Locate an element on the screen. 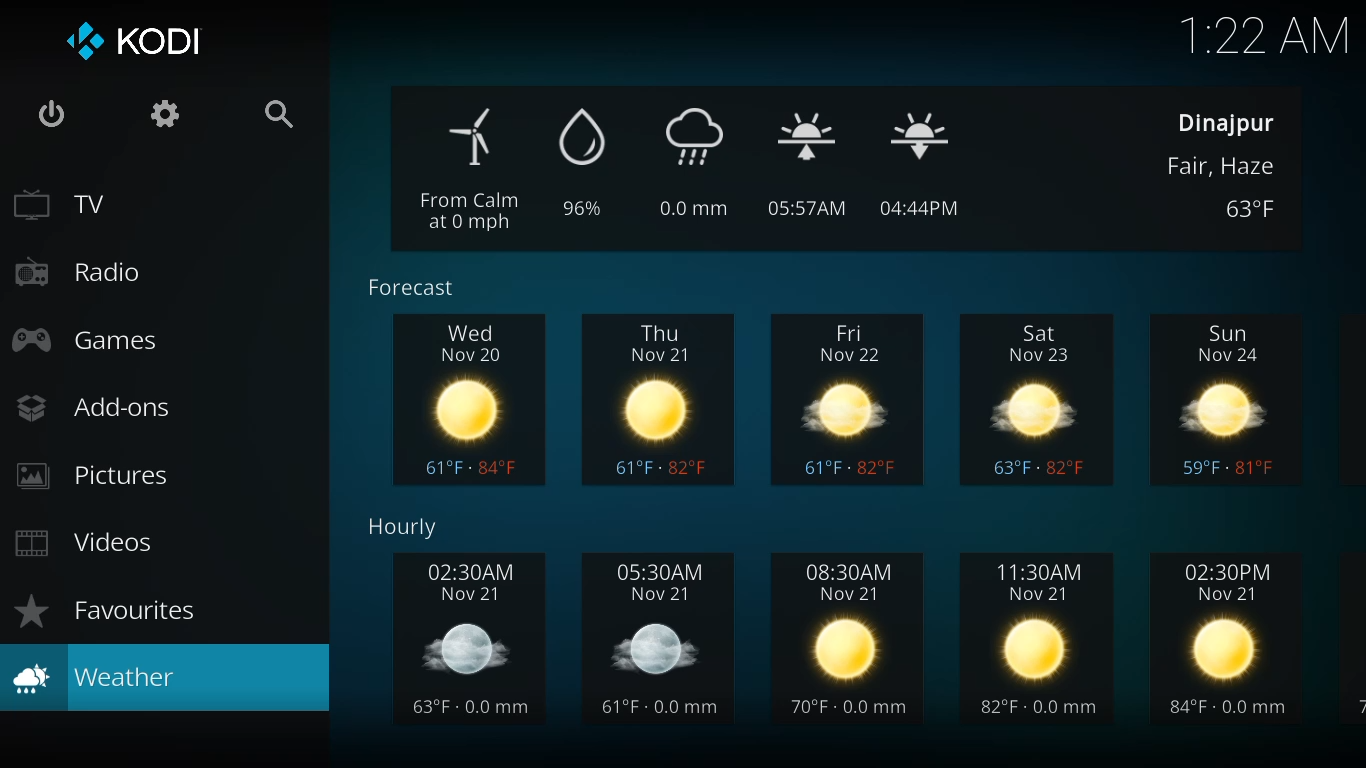 The image size is (1366, 768). time is located at coordinates (1268, 35).